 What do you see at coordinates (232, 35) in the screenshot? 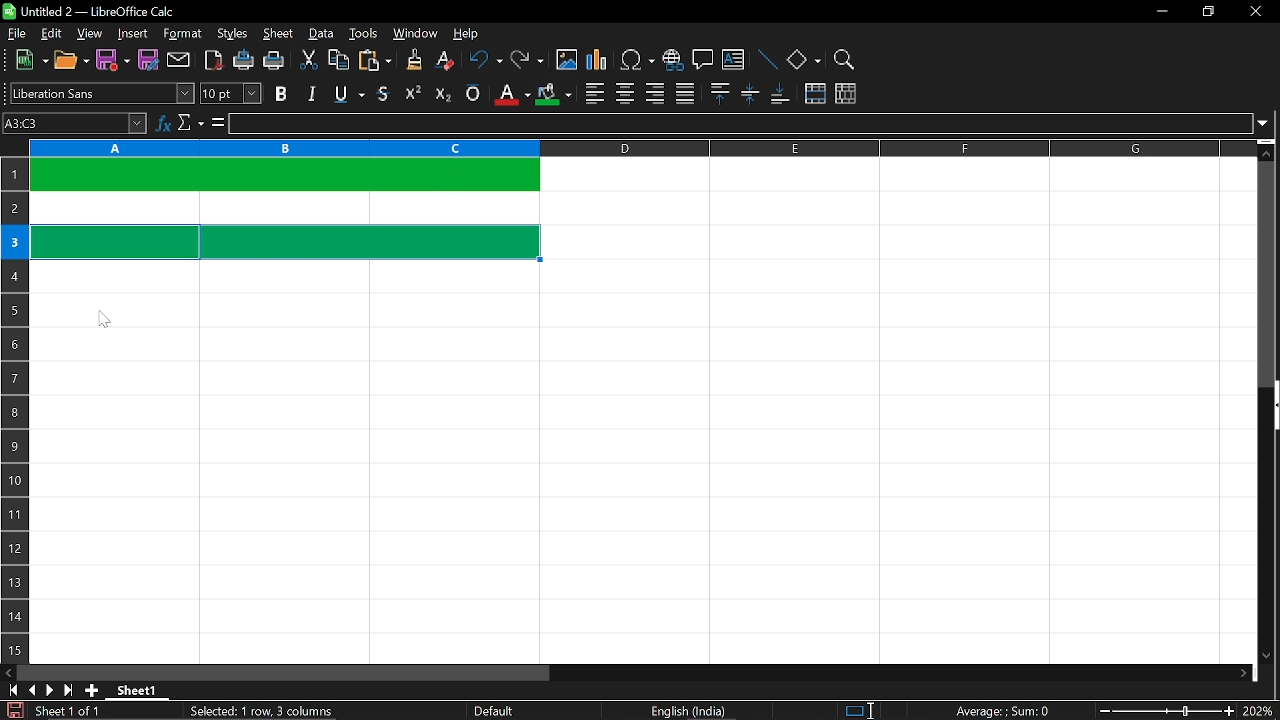
I see `styles` at bounding box center [232, 35].